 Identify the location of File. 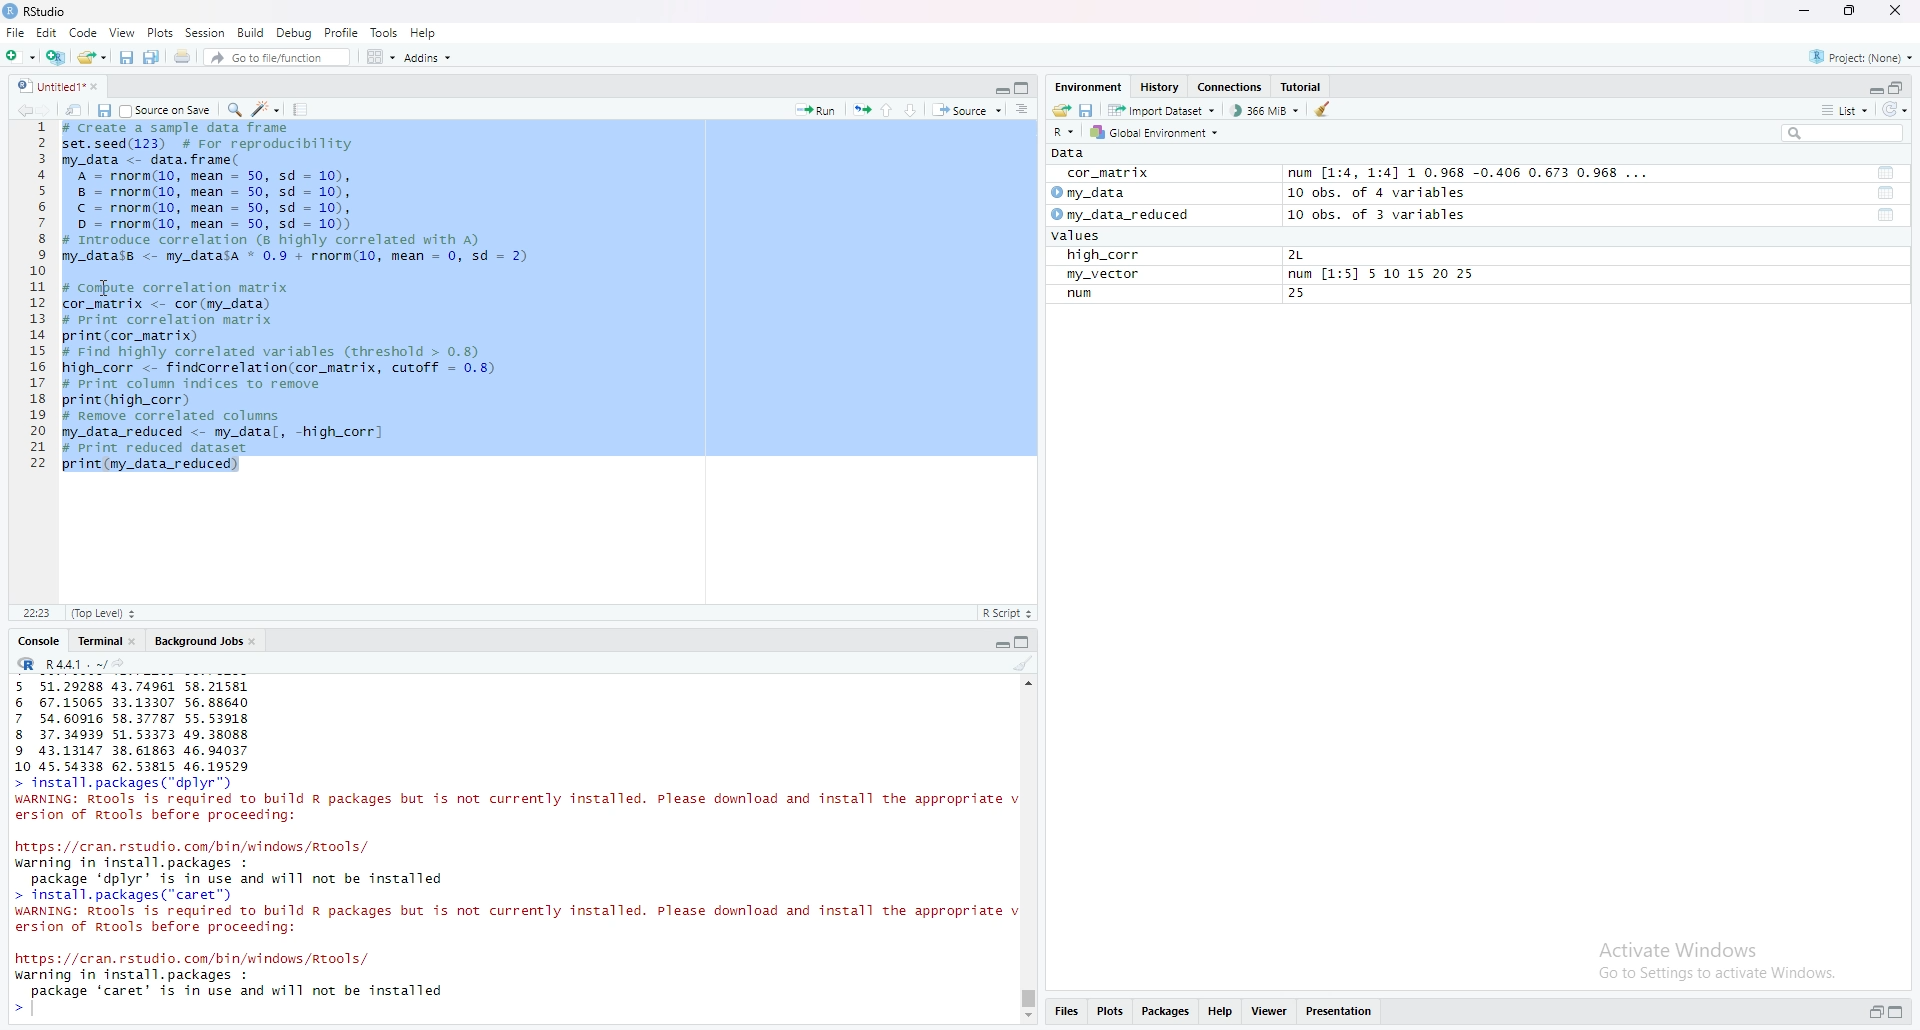
(16, 33).